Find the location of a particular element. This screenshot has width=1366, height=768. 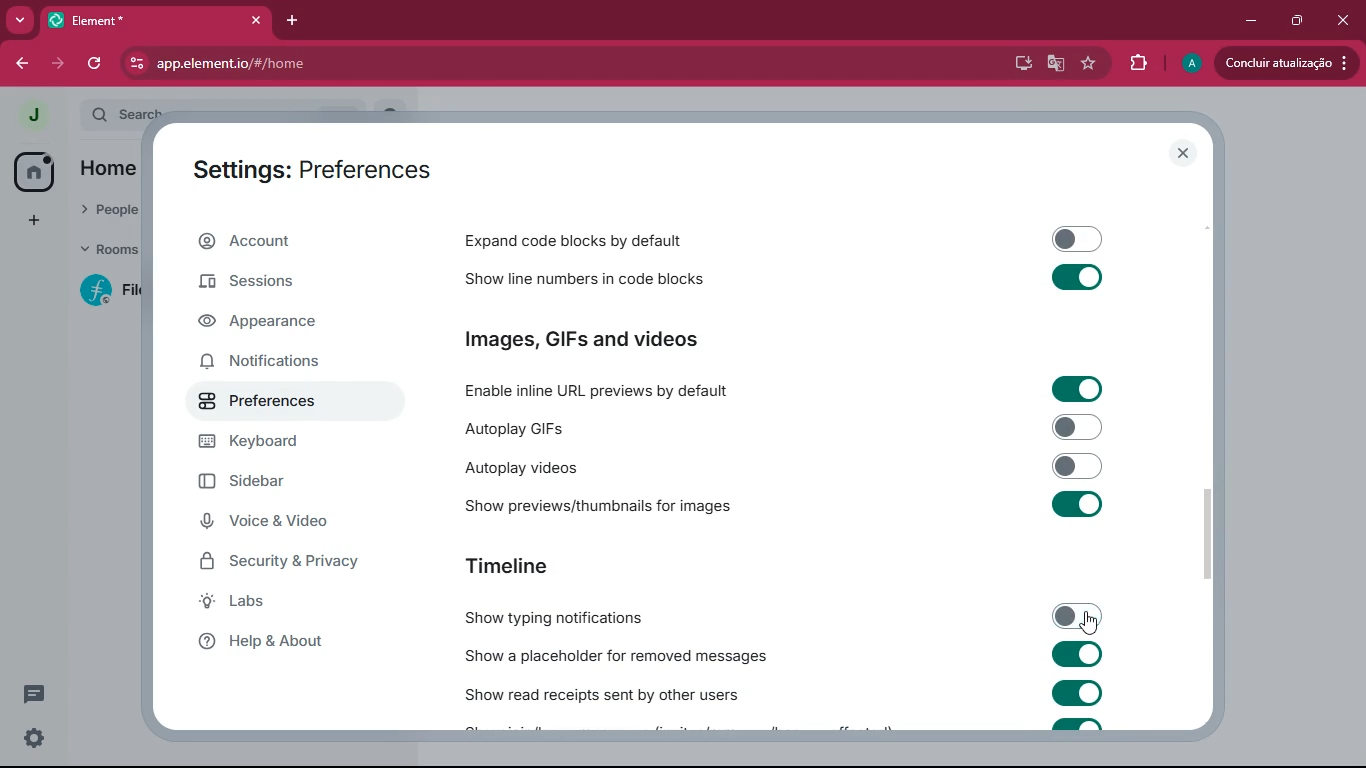

close is located at coordinates (1346, 19).